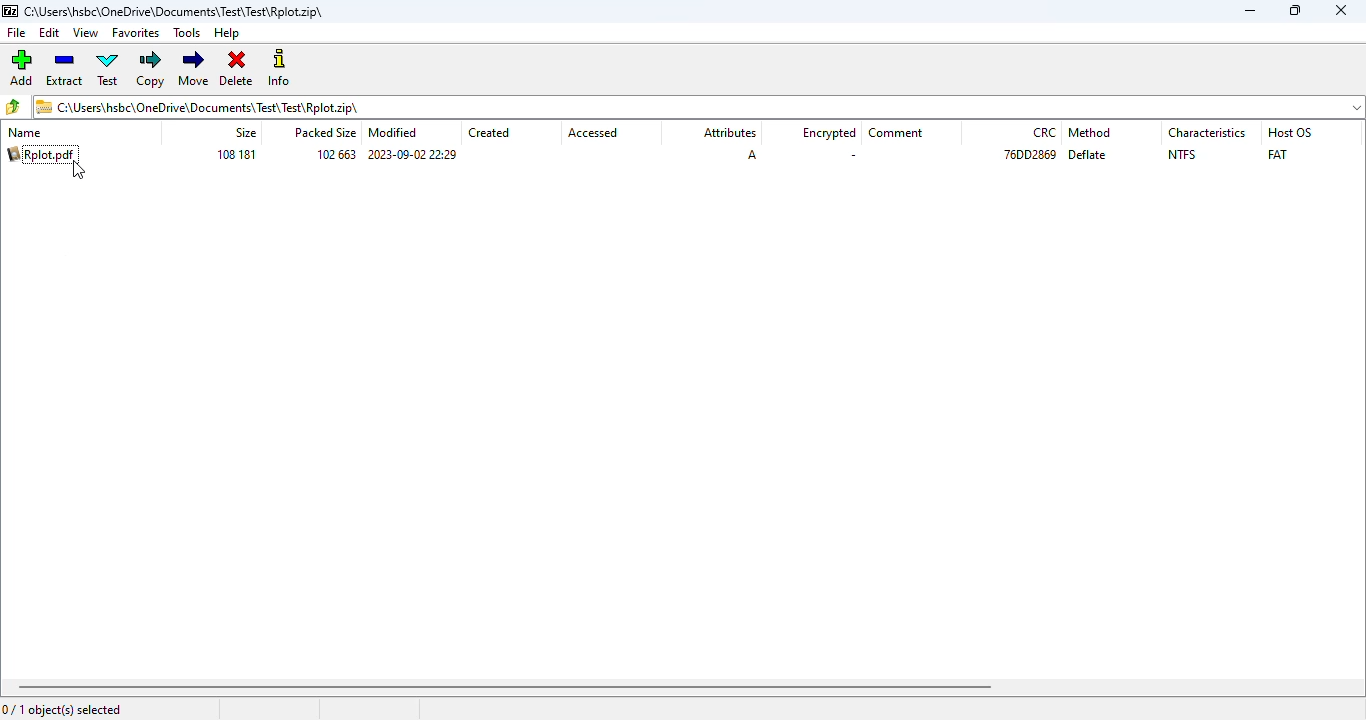 The image size is (1366, 720). I want to click on 2023-09-02 22:29, so click(412, 155).